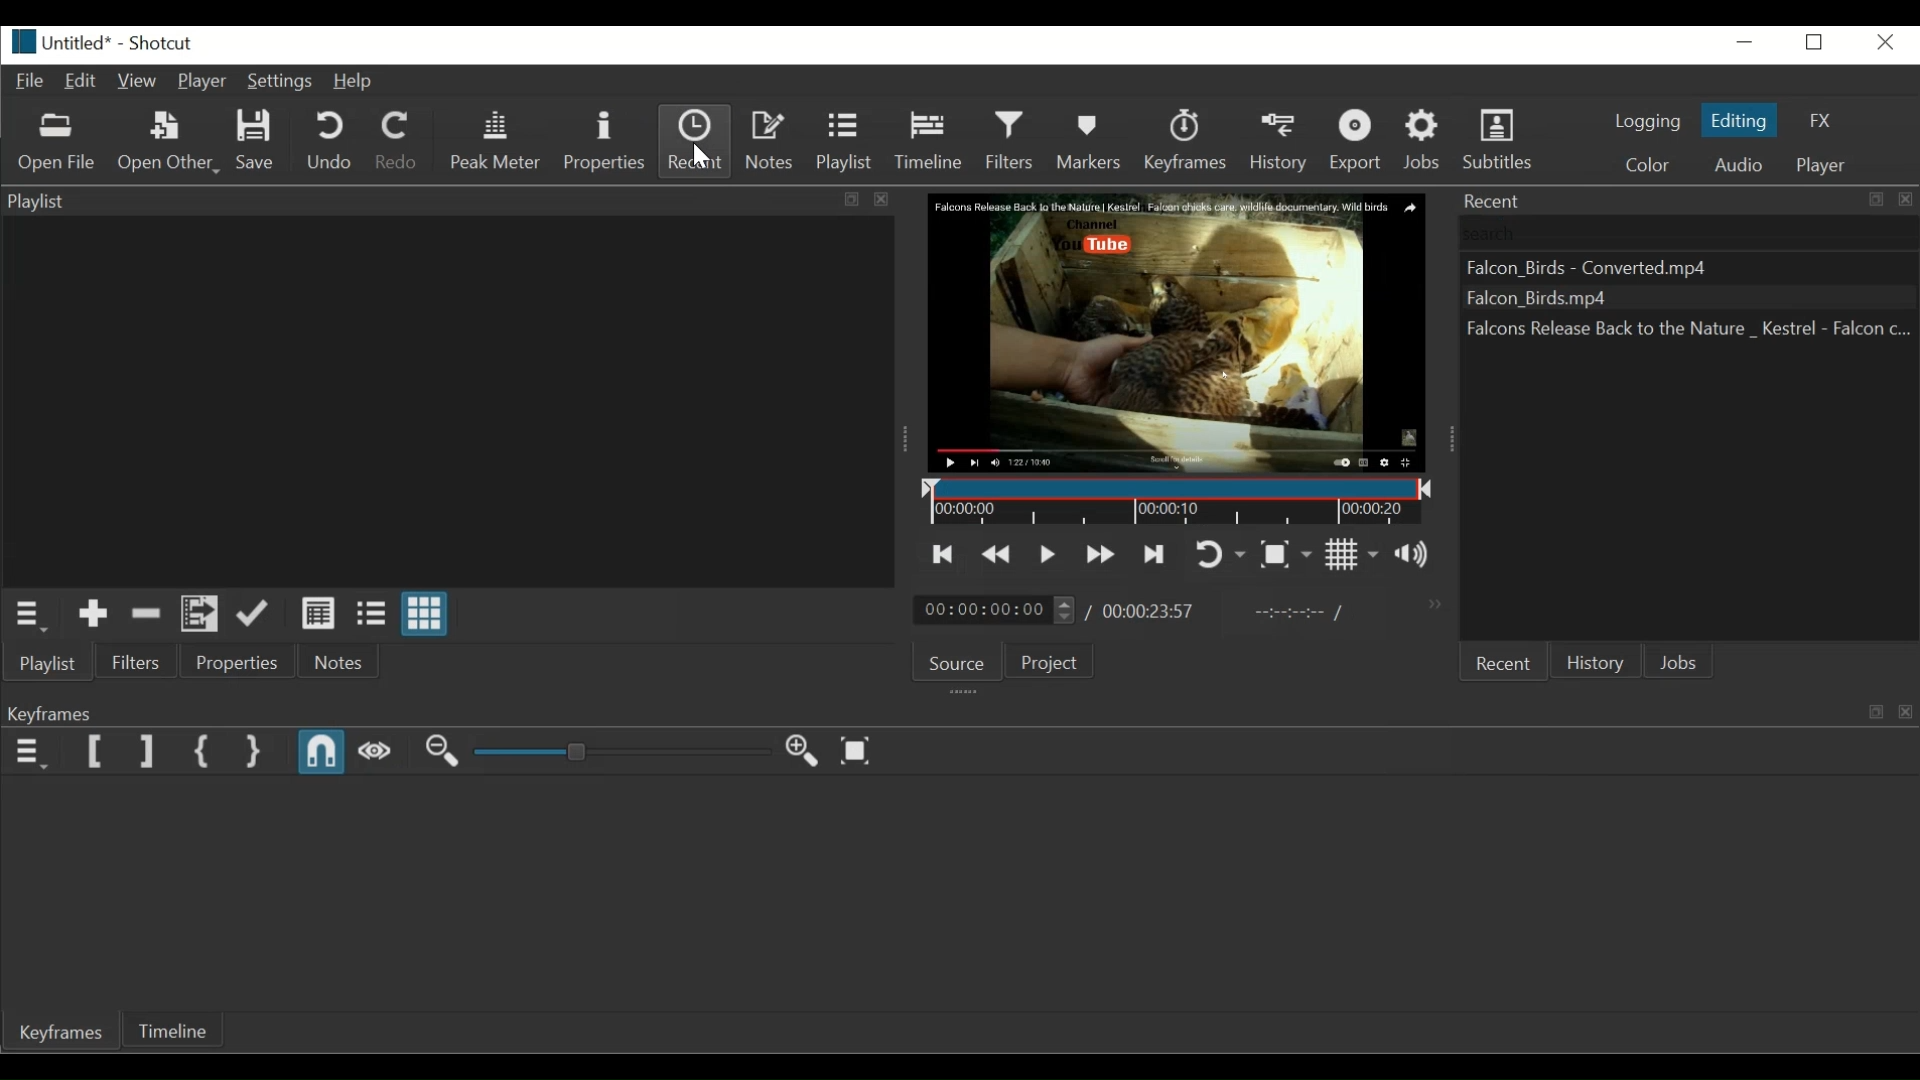  What do you see at coordinates (1285, 554) in the screenshot?
I see `Toggle zoom` at bounding box center [1285, 554].